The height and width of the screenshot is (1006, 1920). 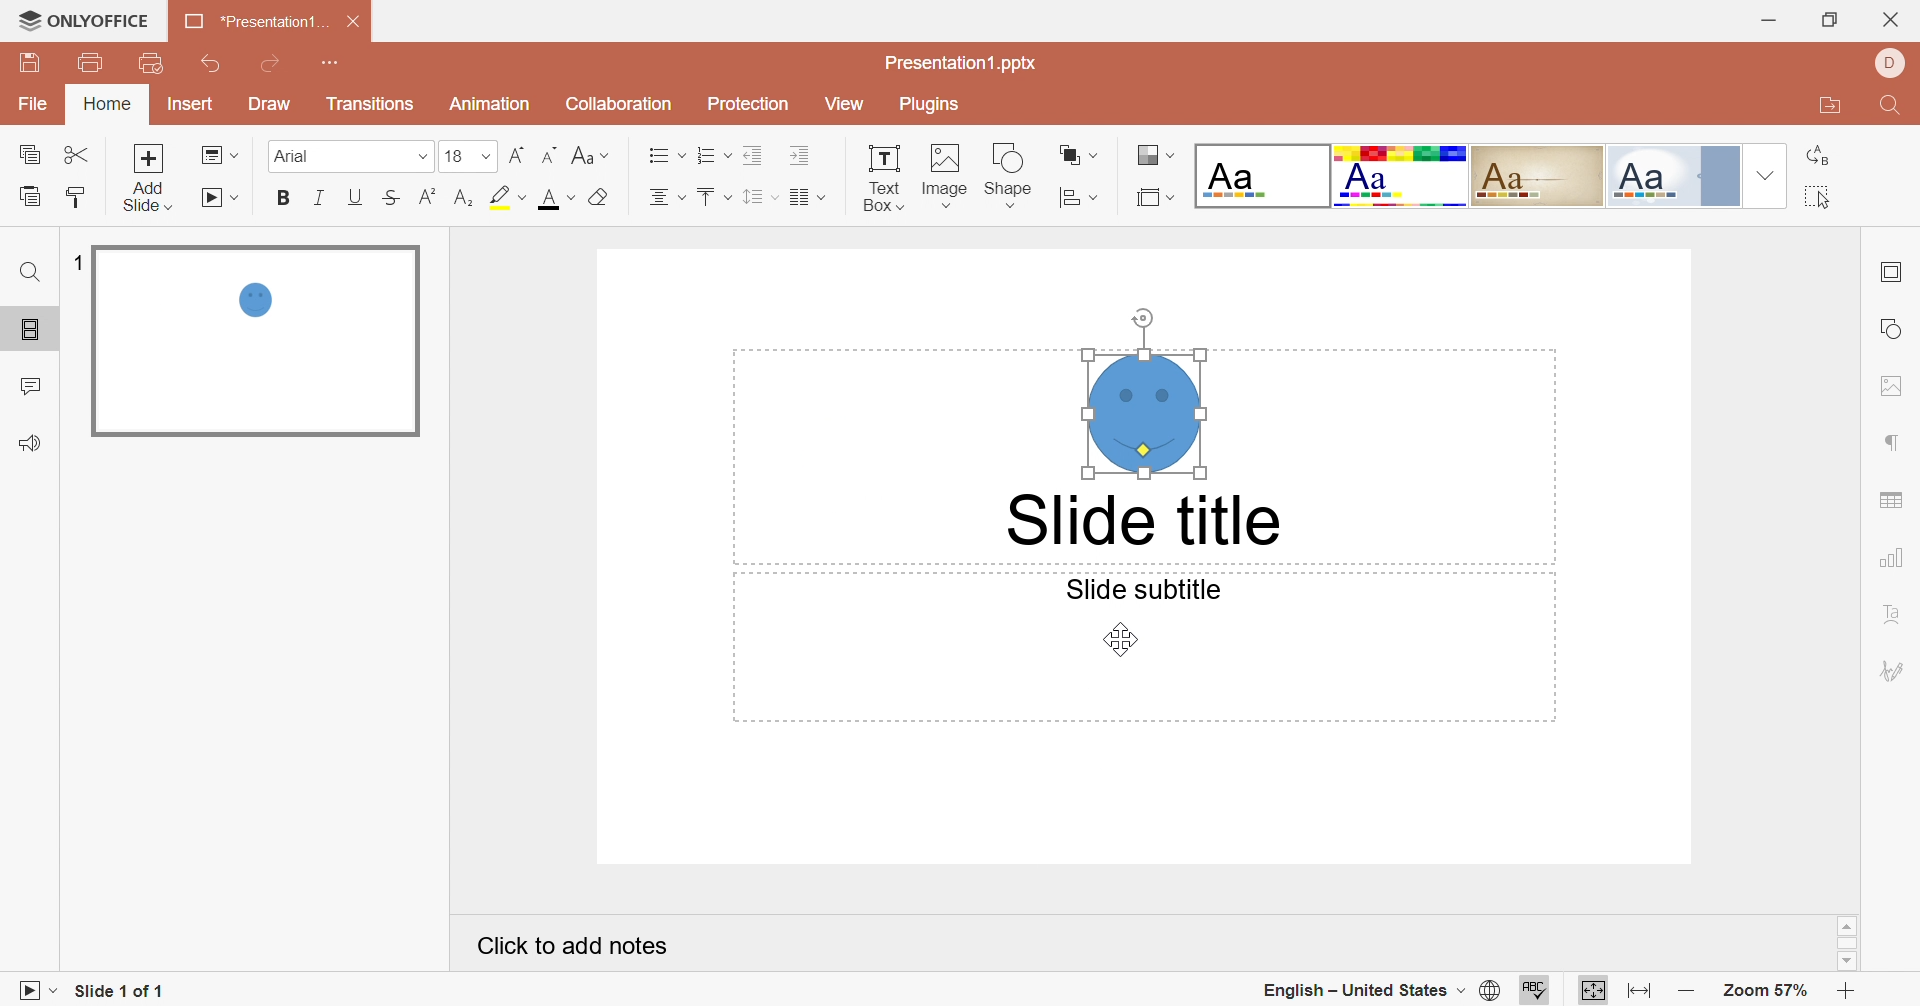 I want to click on Undo, so click(x=213, y=65).